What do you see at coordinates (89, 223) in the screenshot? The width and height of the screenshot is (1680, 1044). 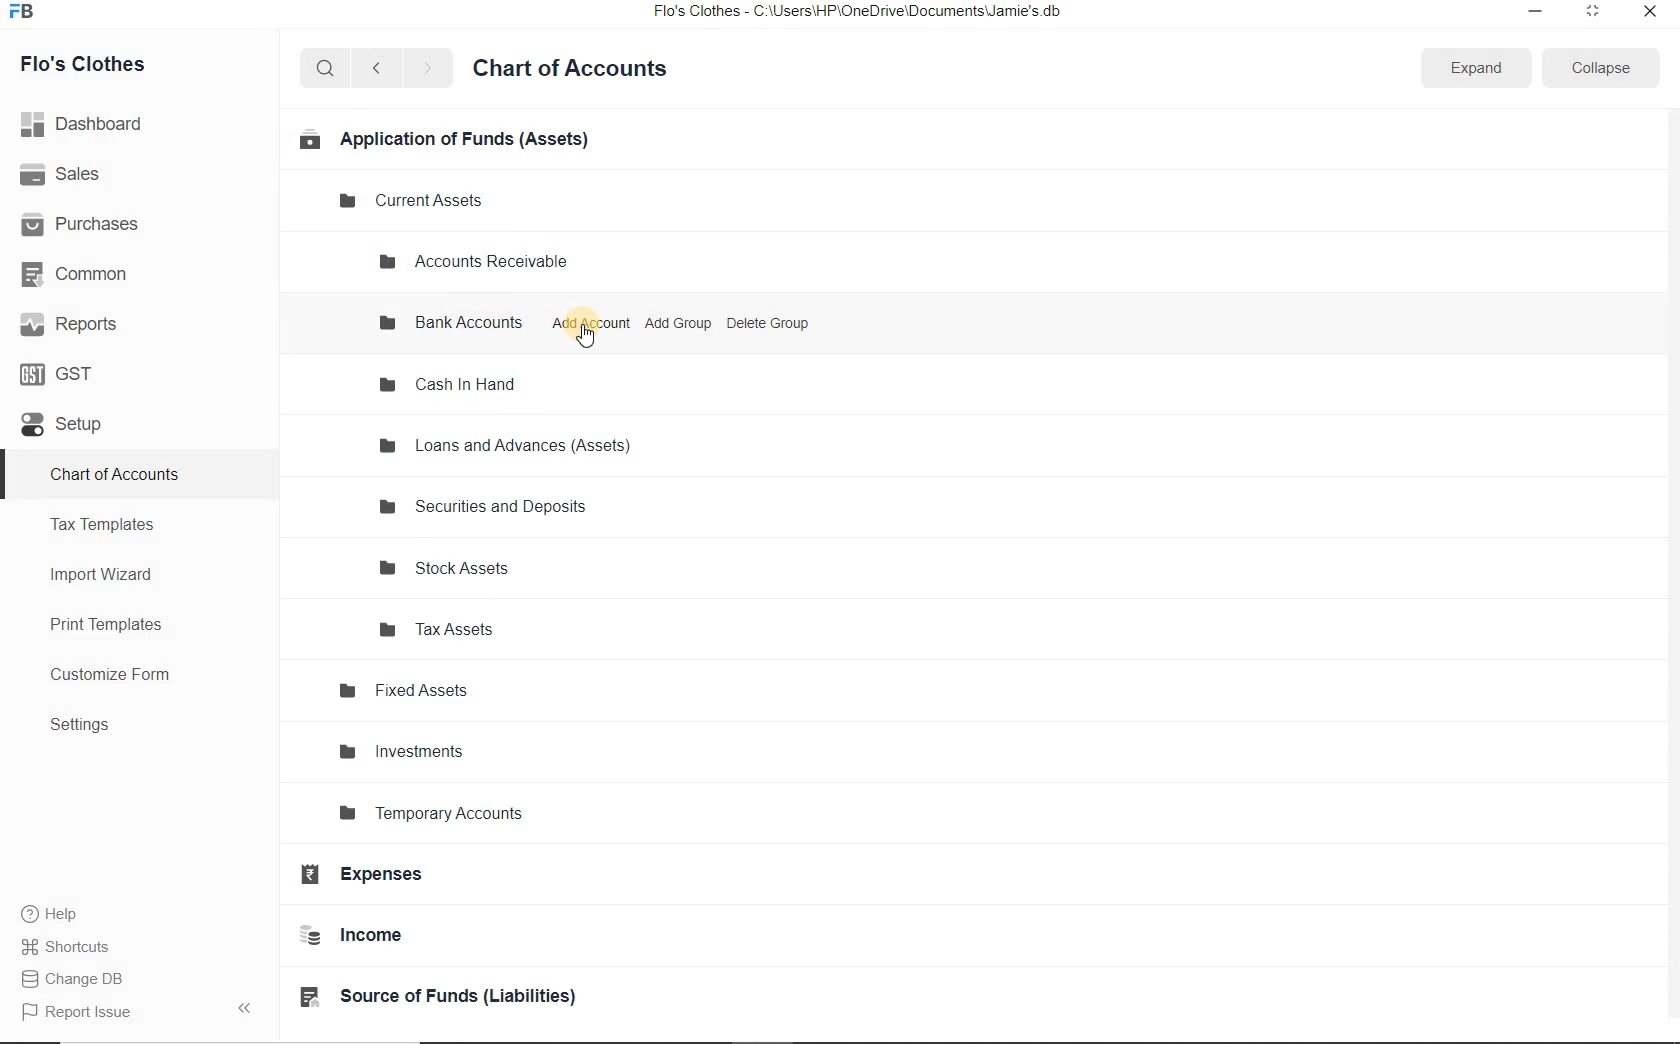 I see `Purchases` at bounding box center [89, 223].